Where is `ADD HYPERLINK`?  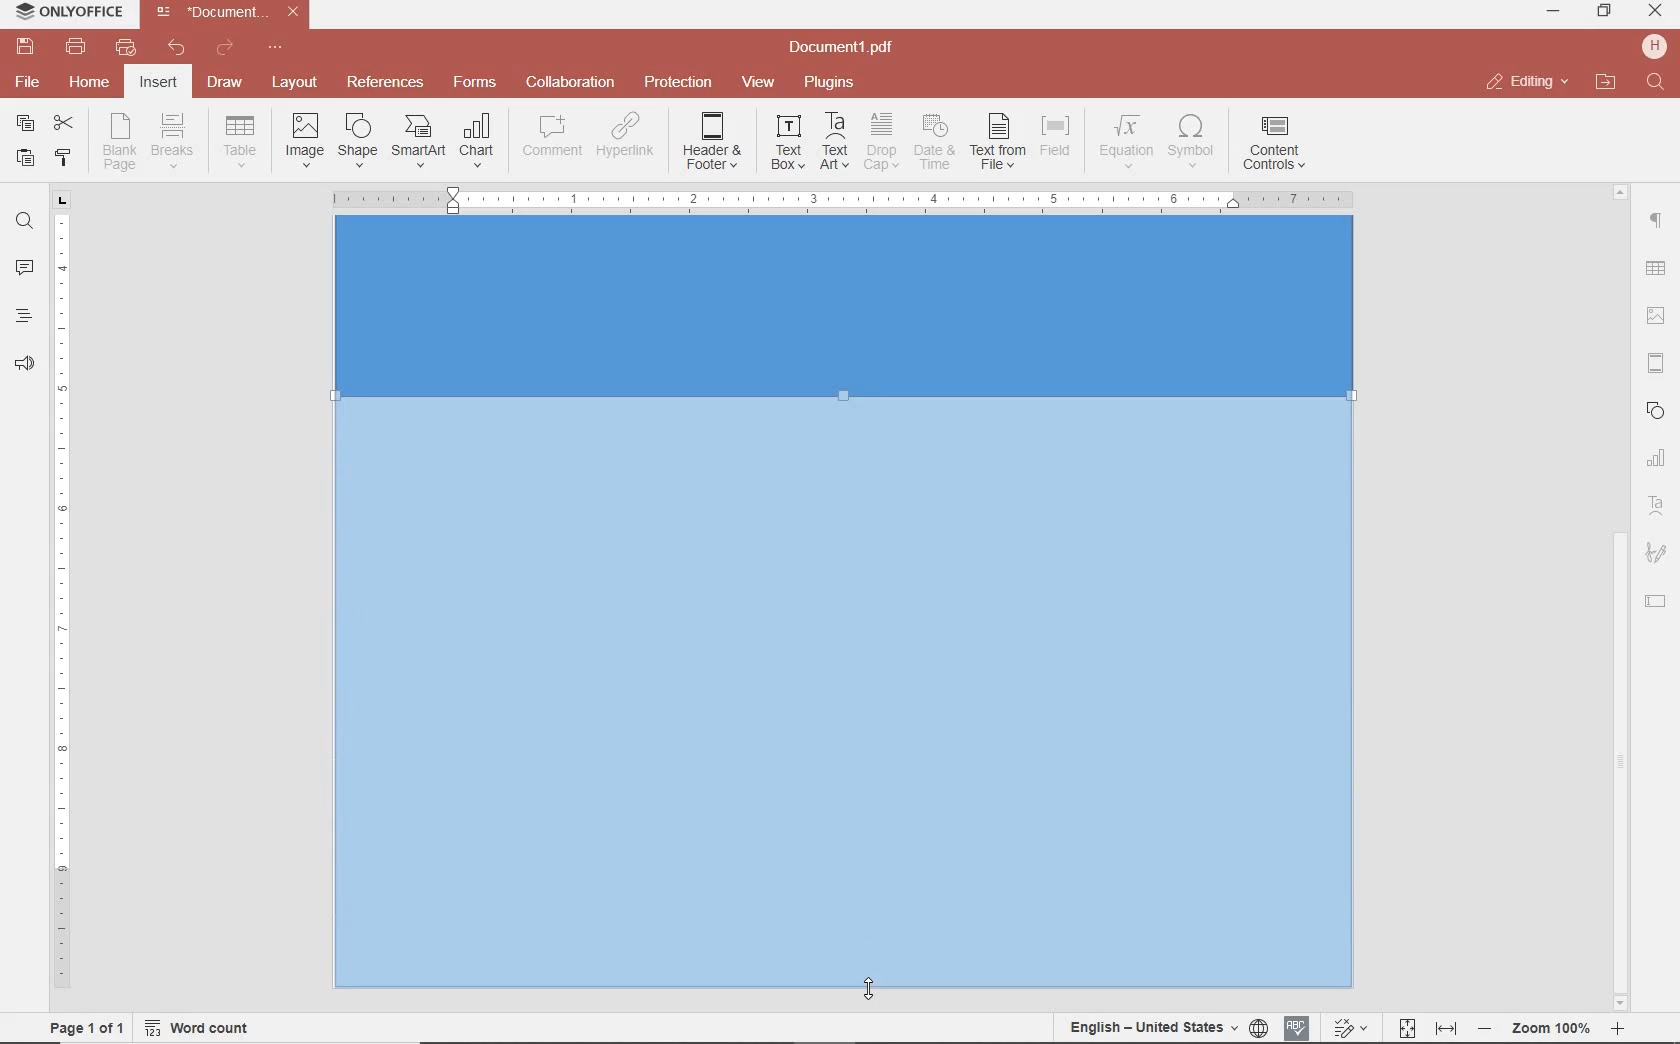
ADD HYPERLINK is located at coordinates (627, 139).